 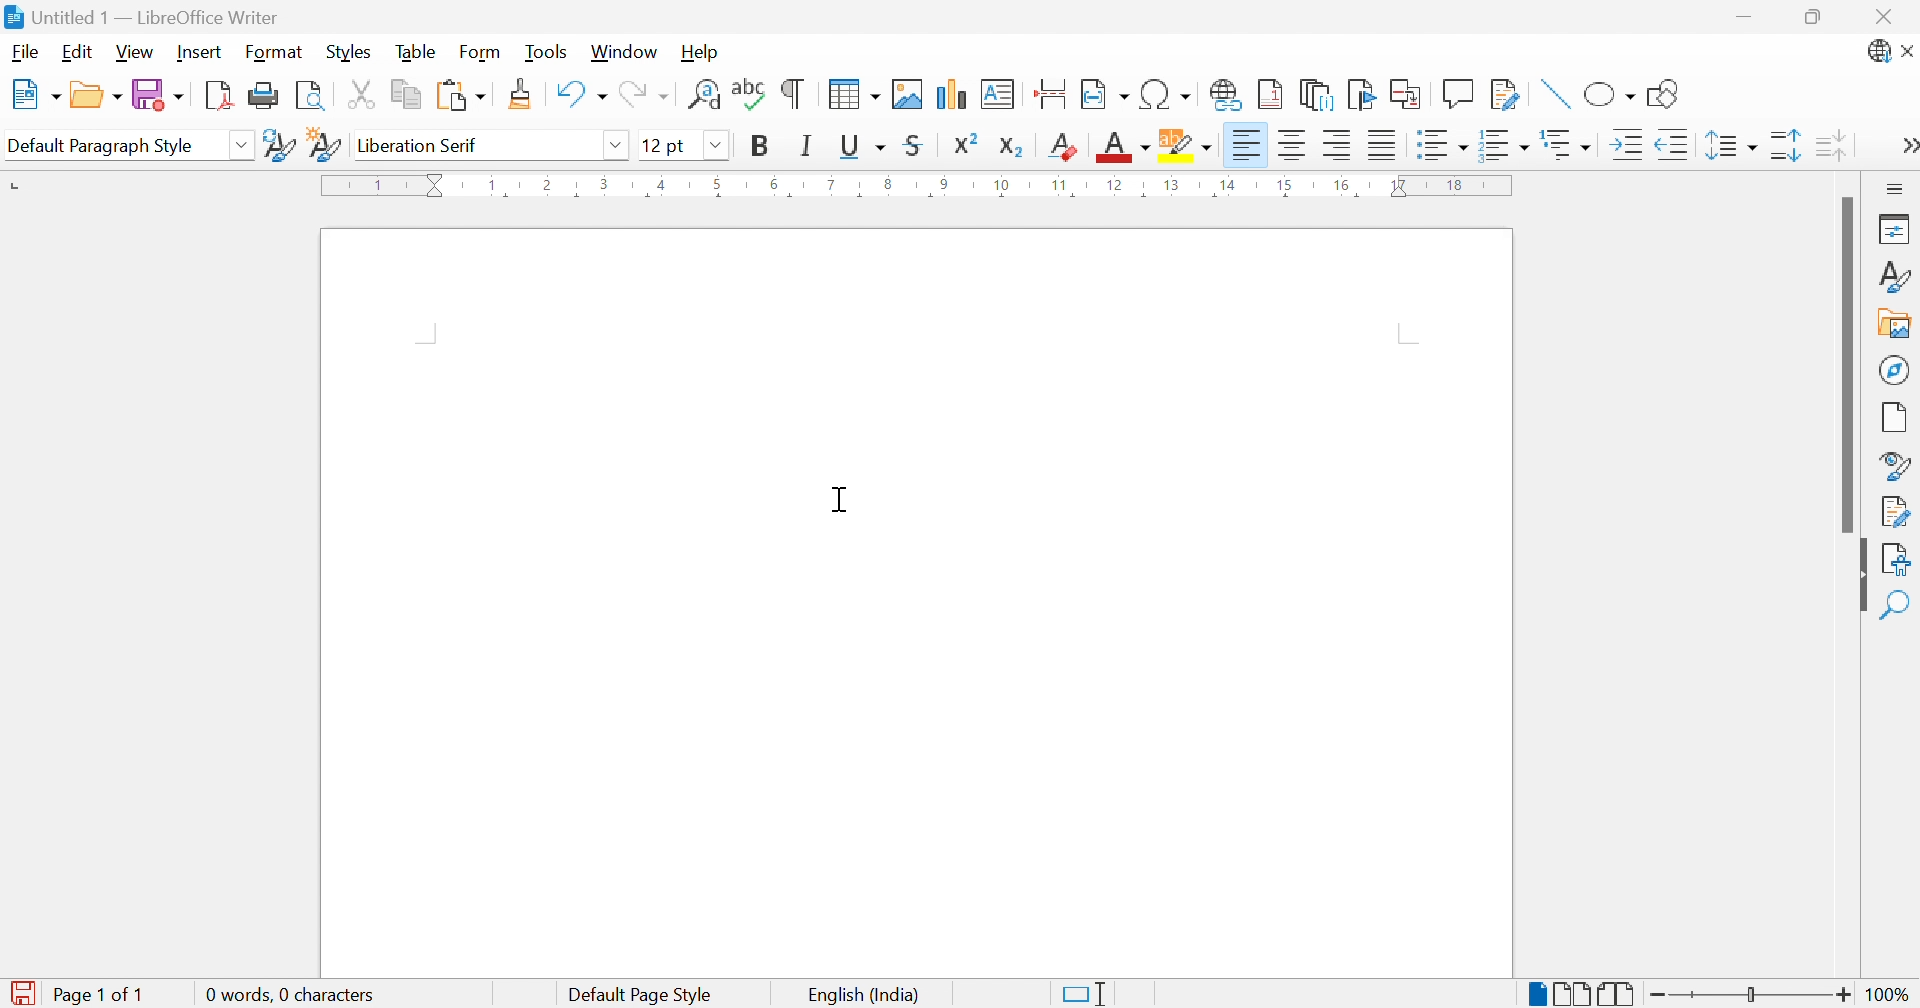 What do you see at coordinates (550, 53) in the screenshot?
I see `Tools` at bounding box center [550, 53].